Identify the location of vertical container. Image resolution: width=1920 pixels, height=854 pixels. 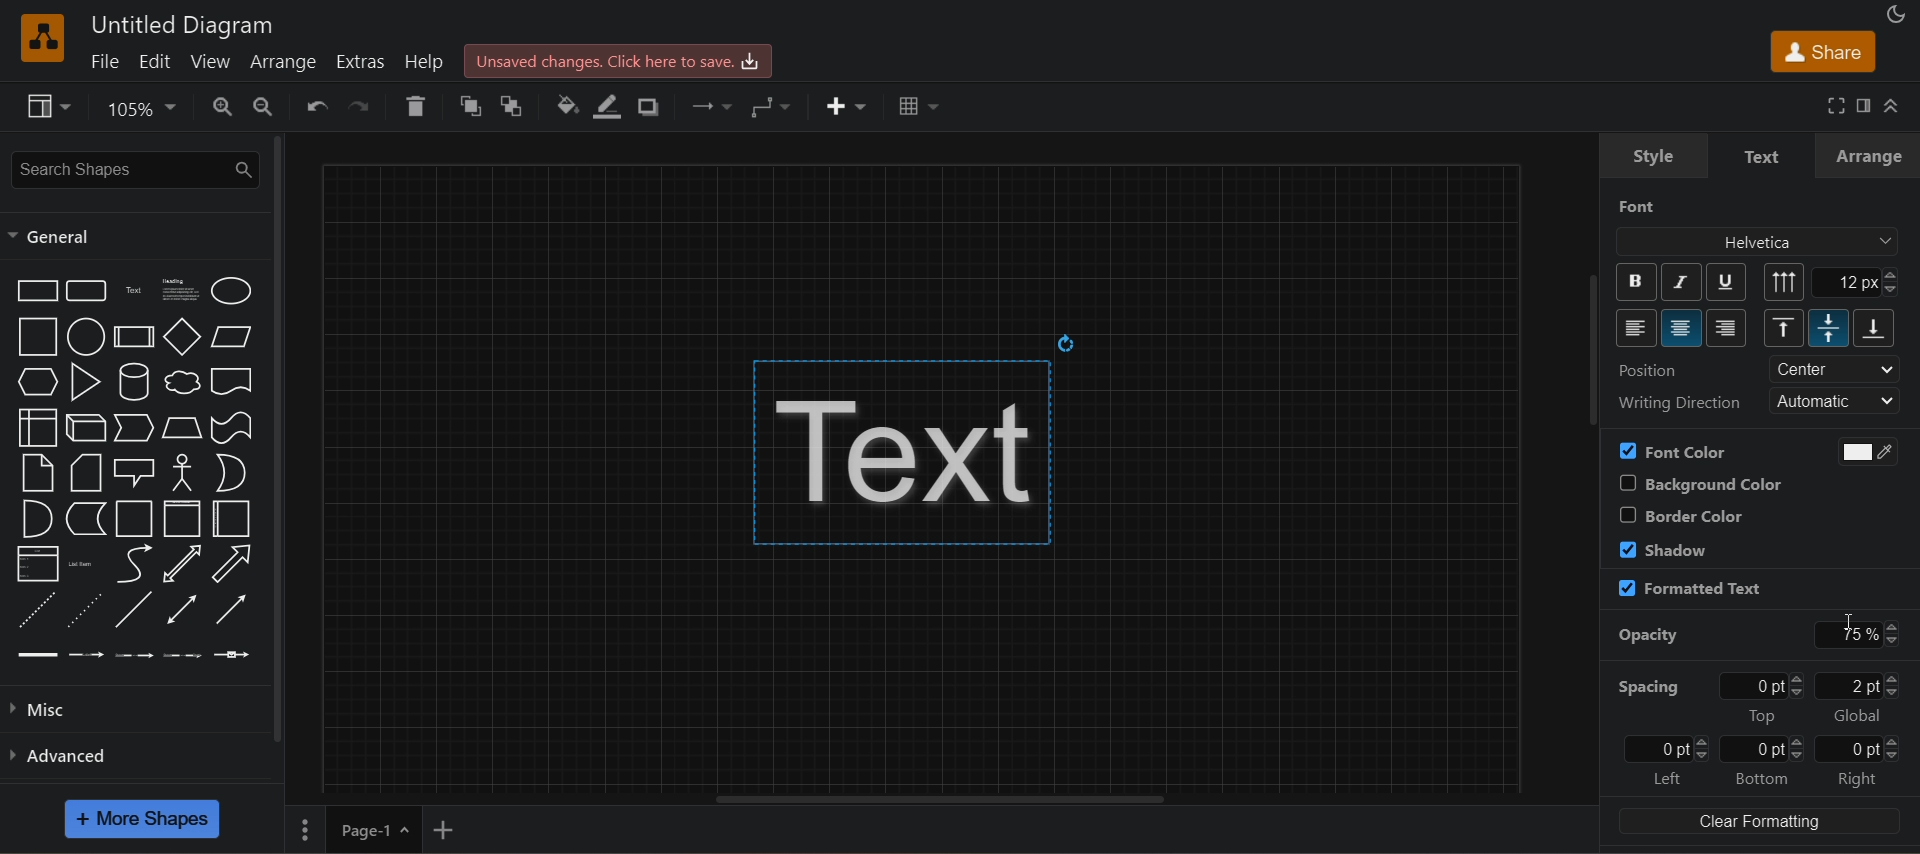
(182, 518).